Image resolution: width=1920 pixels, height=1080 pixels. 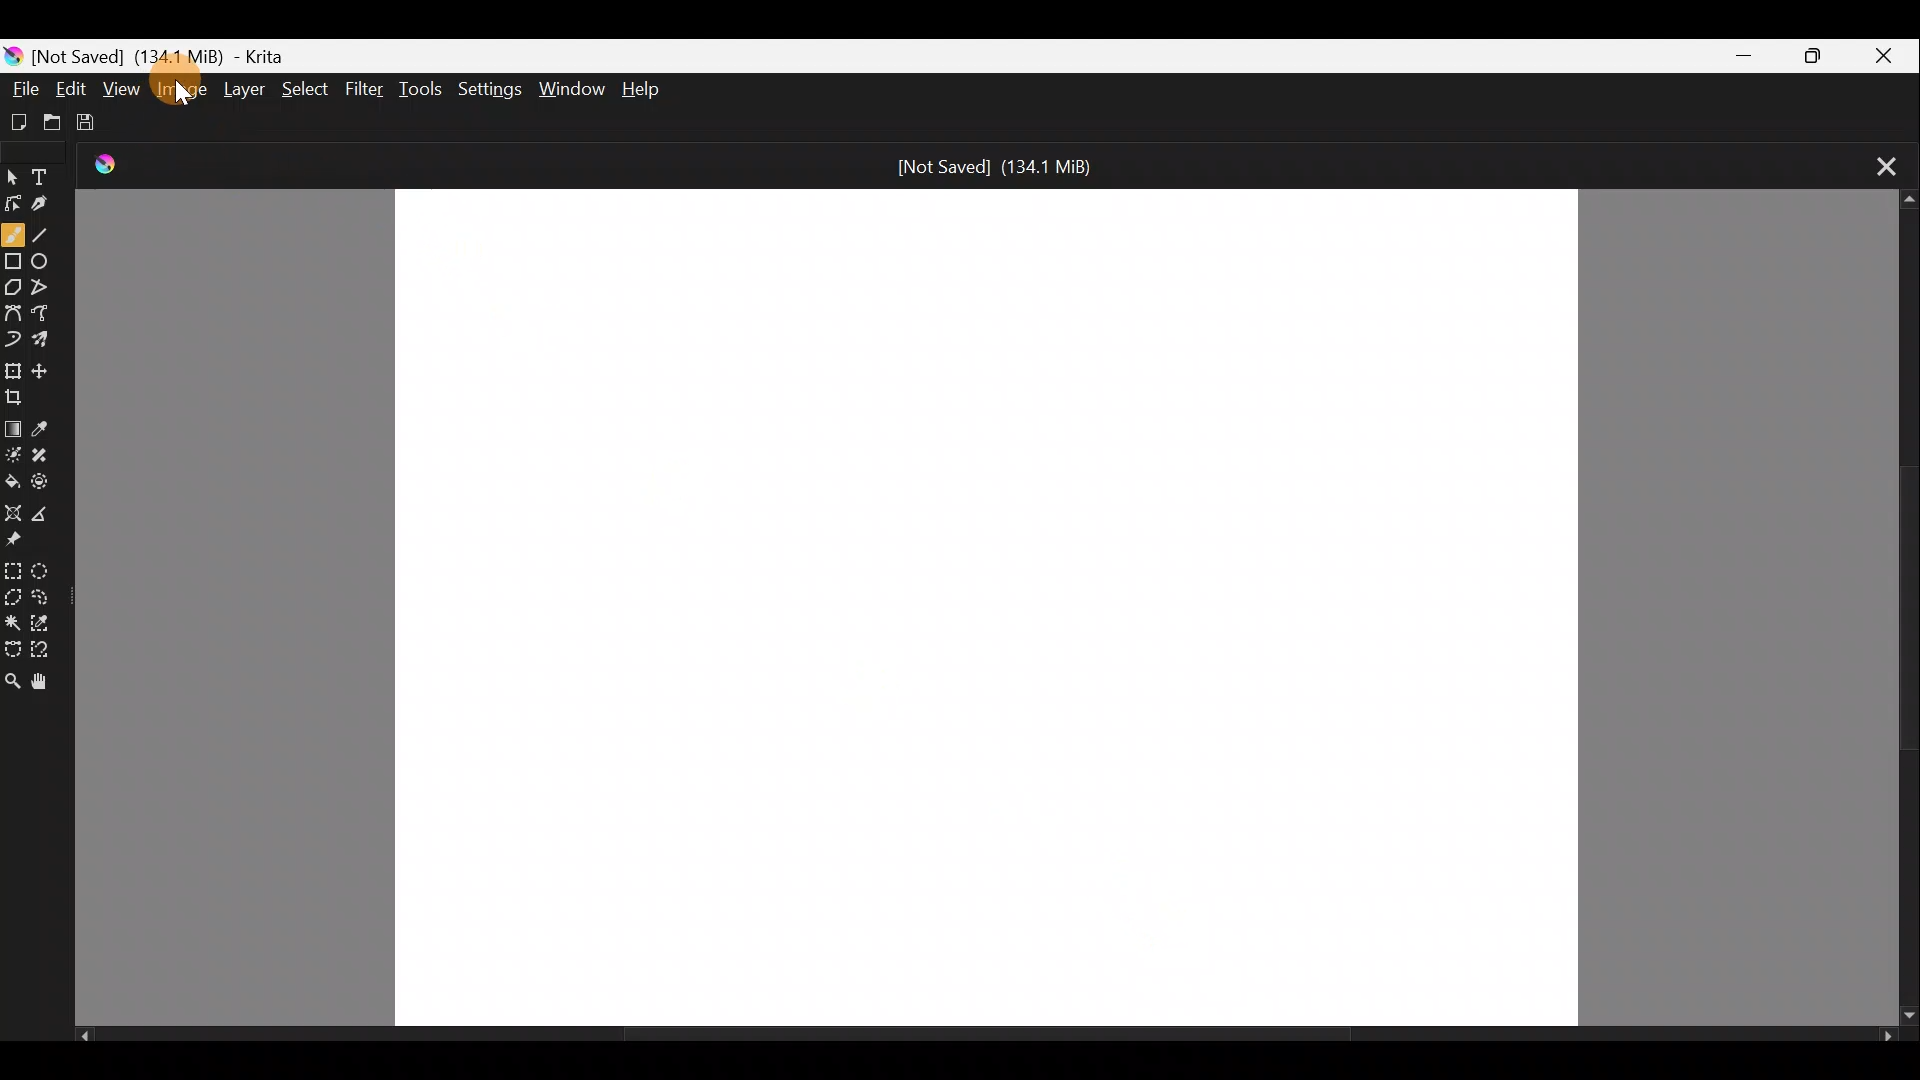 What do you see at coordinates (14, 51) in the screenshot?
I see `Krita Logo` at bounding box center [14, 51].